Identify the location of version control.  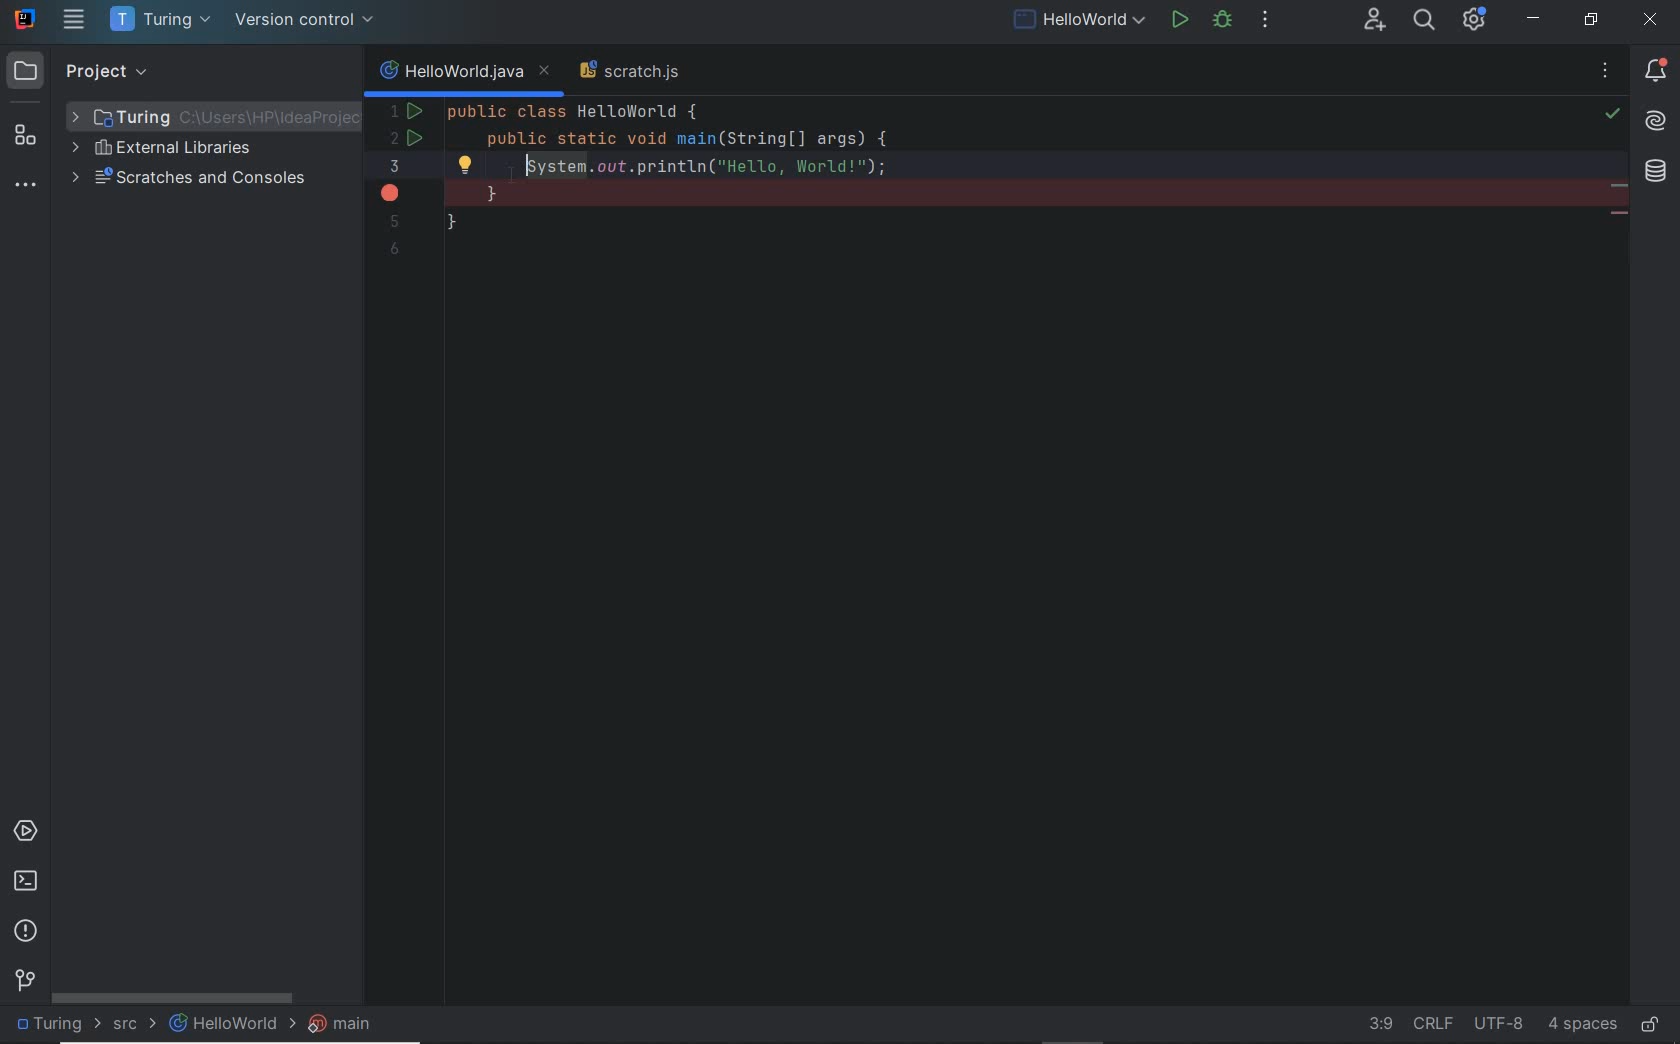
(22, 978).